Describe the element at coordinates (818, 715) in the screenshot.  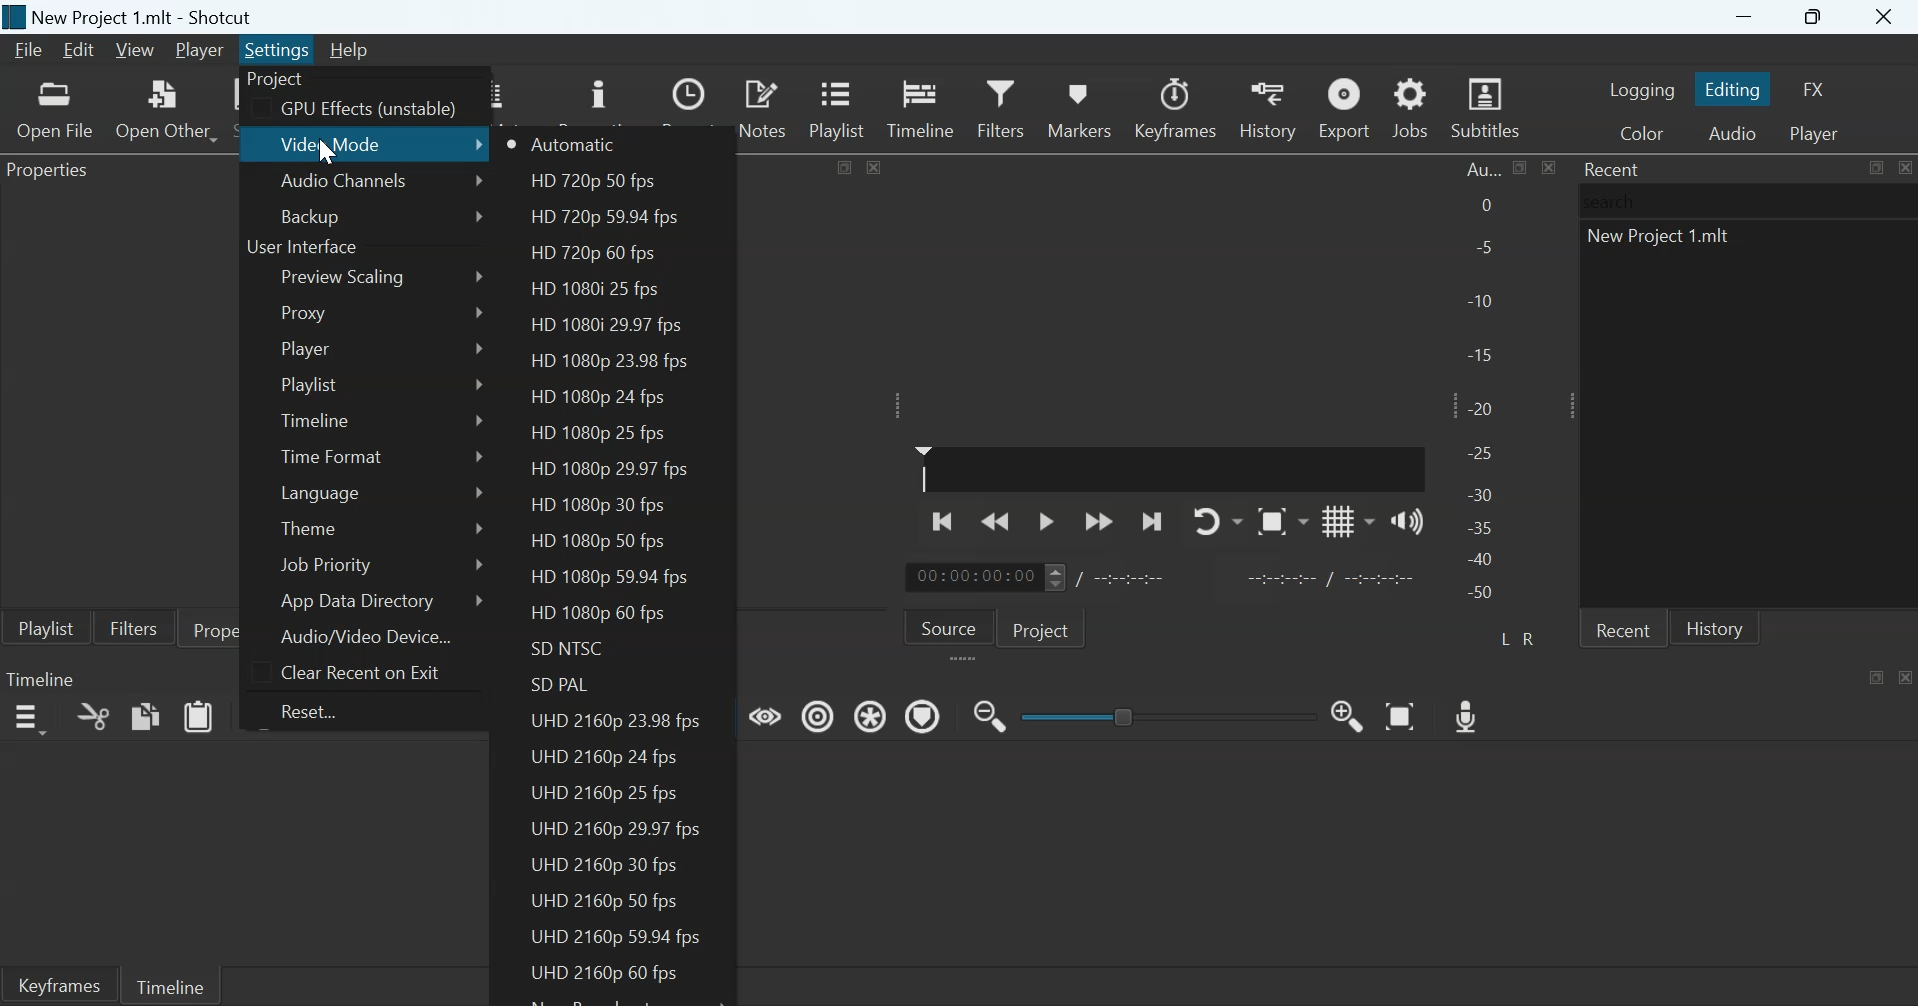
I see `Ripple` at that location.